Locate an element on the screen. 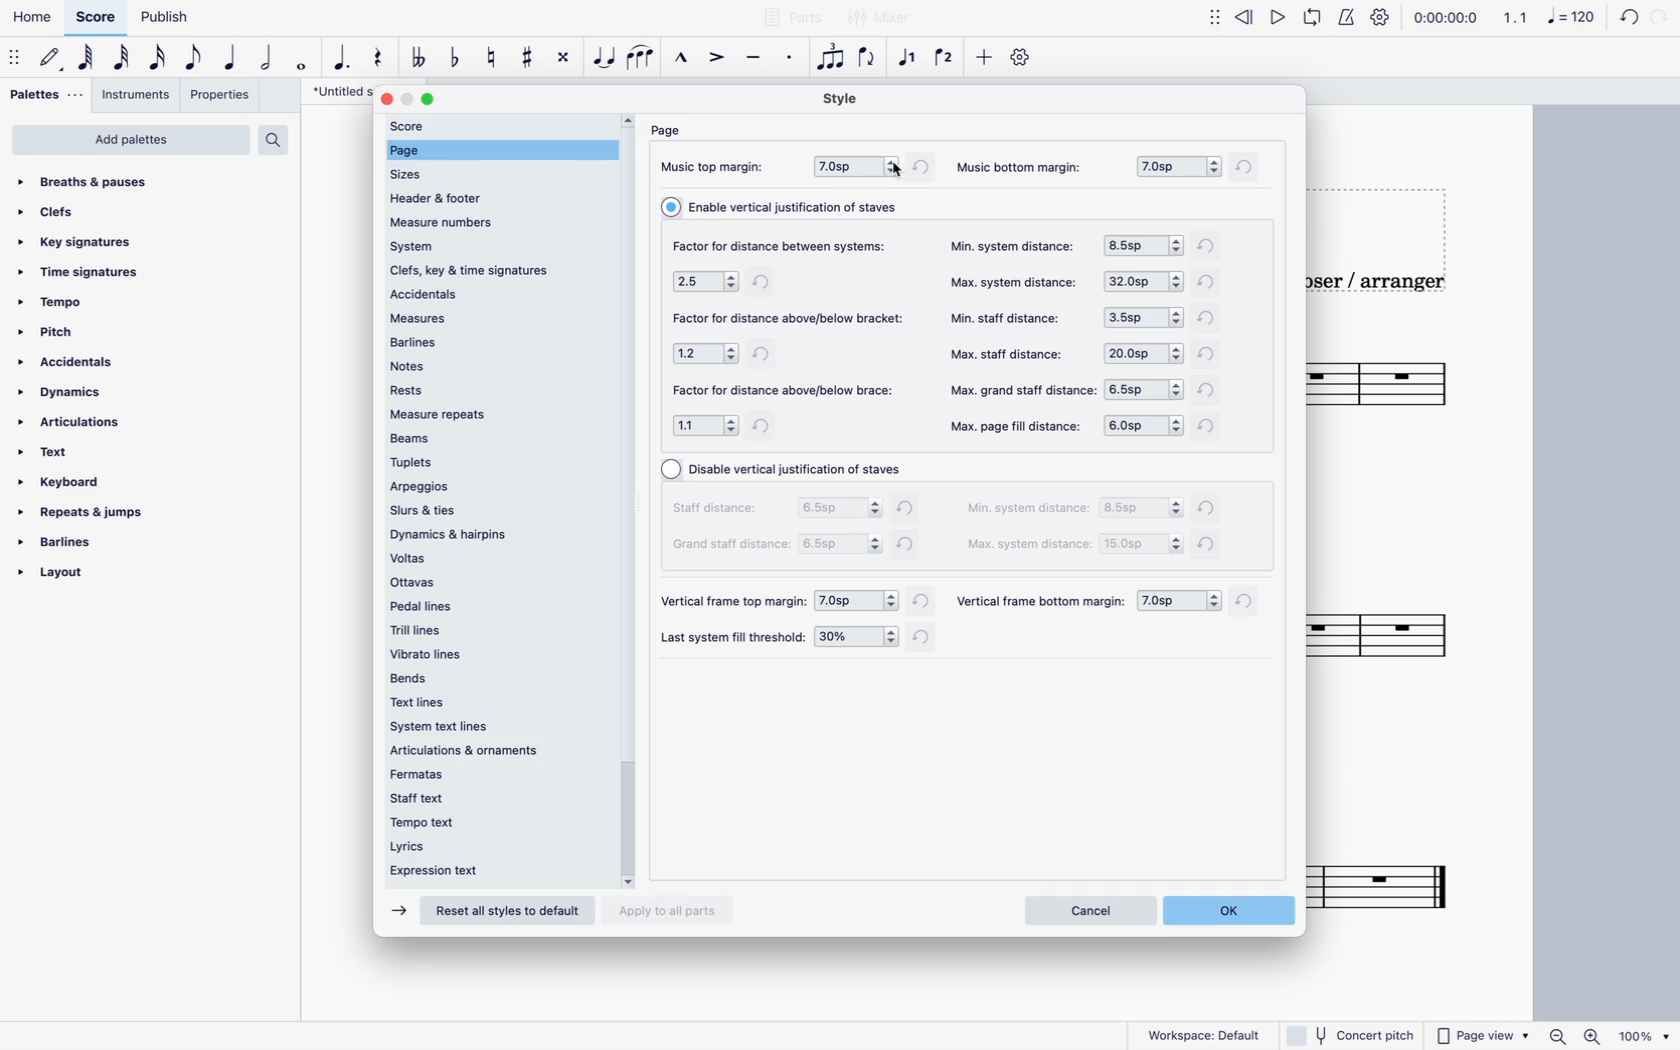  playback settings is located at coordinates (1380, 19).